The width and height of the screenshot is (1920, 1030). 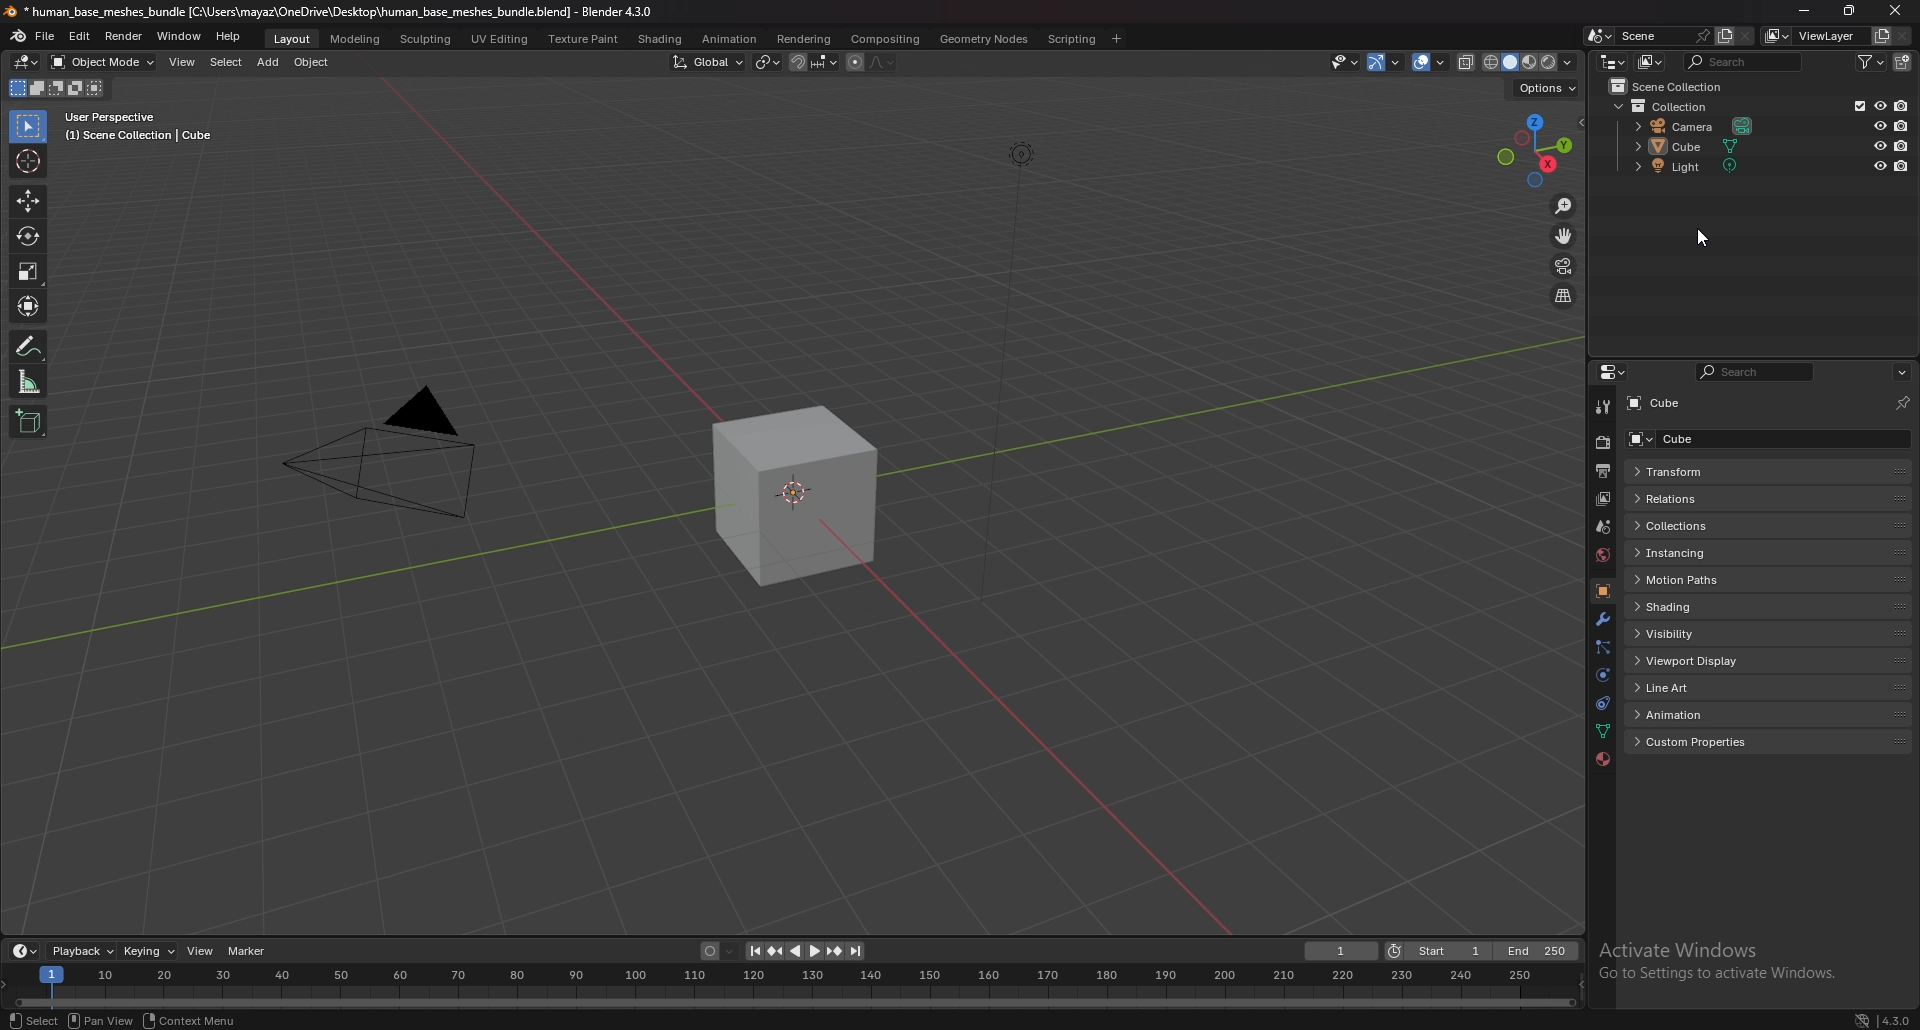 I want to click on camera view, so click(x=1563, y=265).